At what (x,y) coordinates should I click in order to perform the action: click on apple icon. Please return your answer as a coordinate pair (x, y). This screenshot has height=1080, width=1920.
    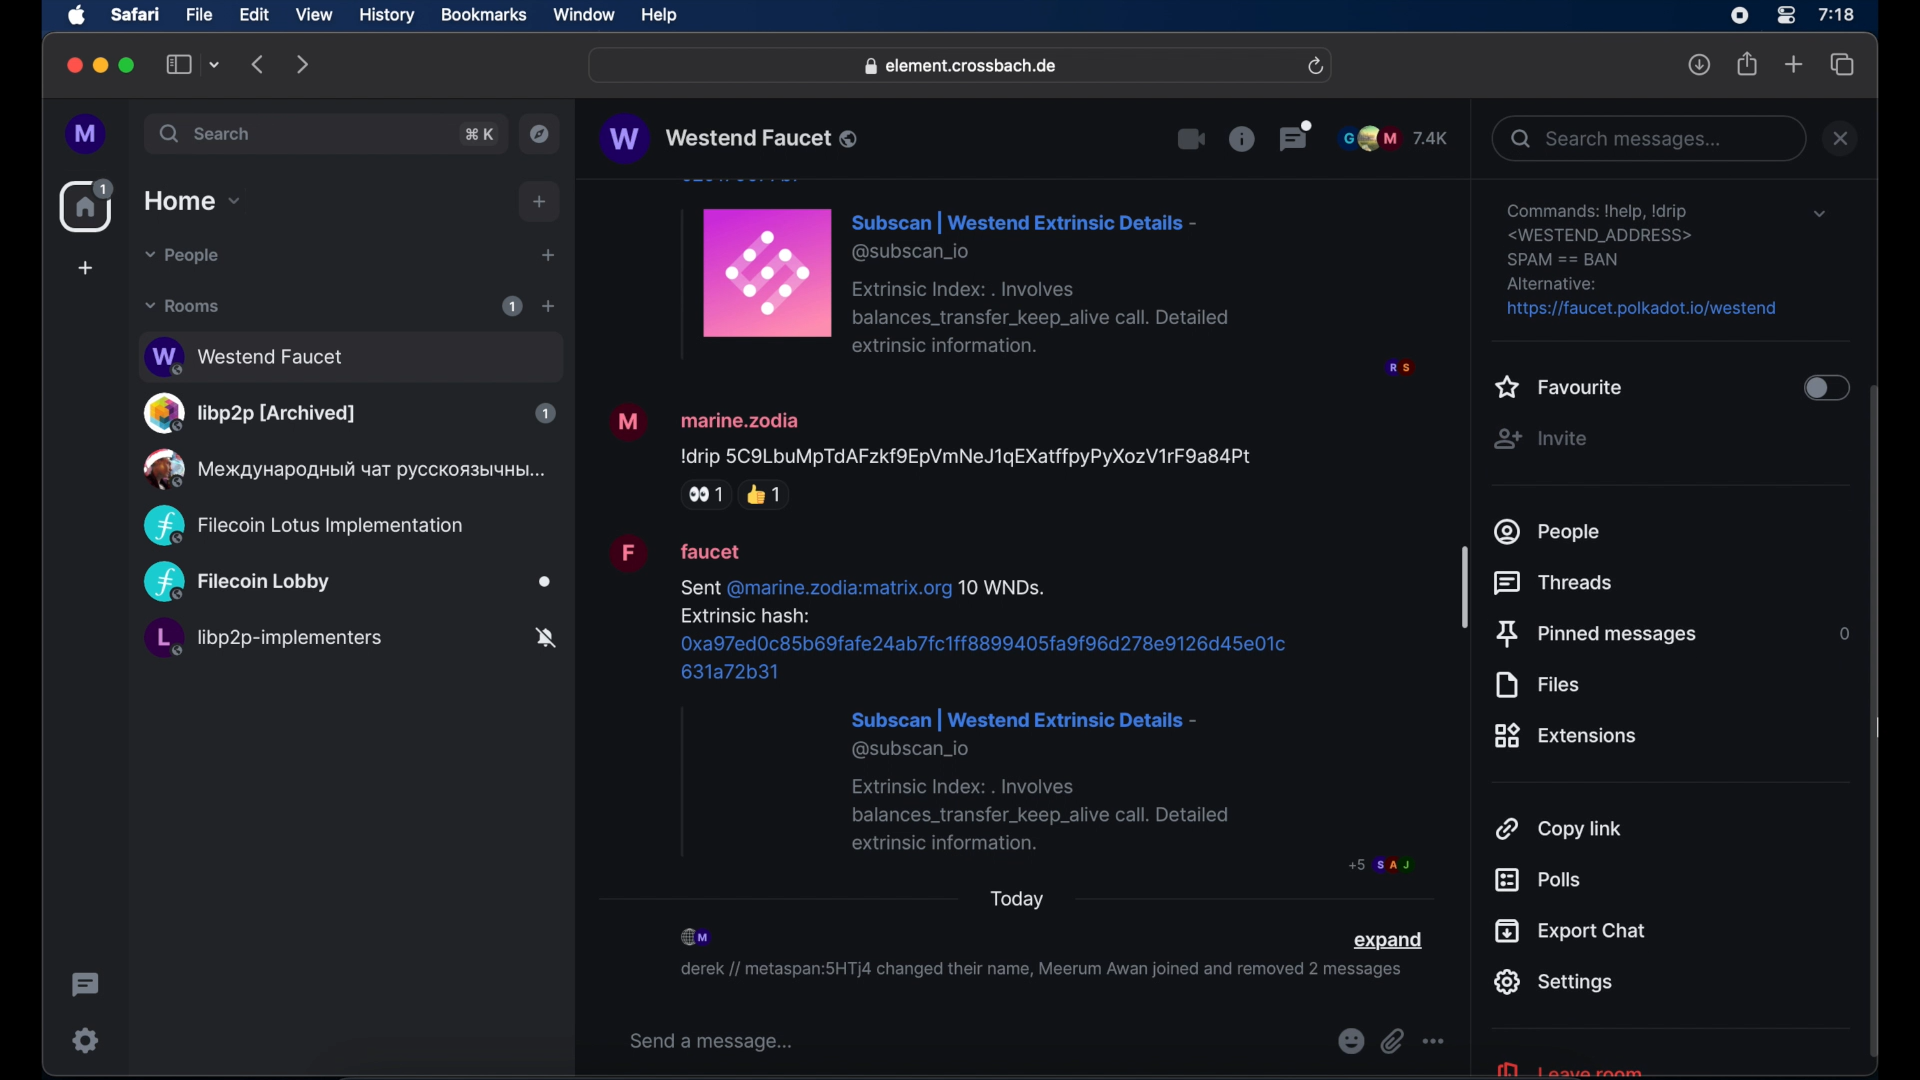
    Looking at the image, I should click on (77, 16).